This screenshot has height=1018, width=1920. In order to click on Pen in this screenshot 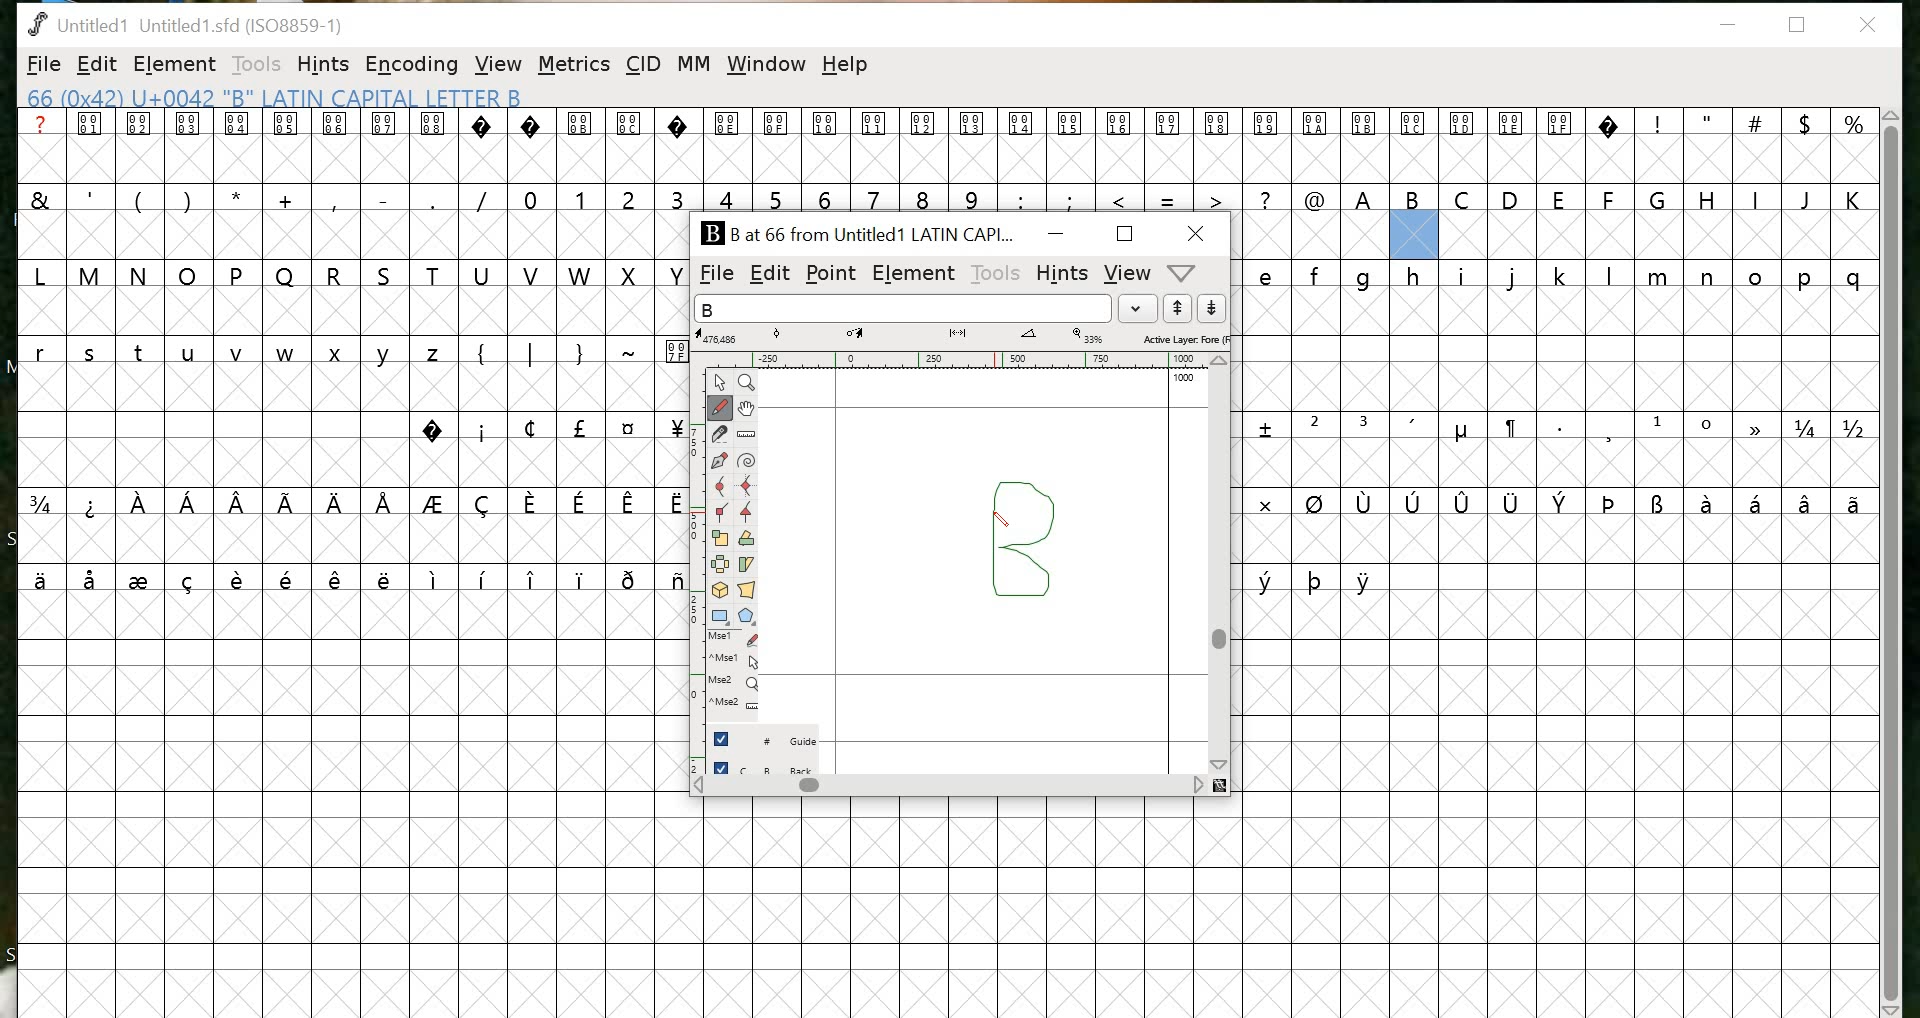, I will do `click(721, 463)`.